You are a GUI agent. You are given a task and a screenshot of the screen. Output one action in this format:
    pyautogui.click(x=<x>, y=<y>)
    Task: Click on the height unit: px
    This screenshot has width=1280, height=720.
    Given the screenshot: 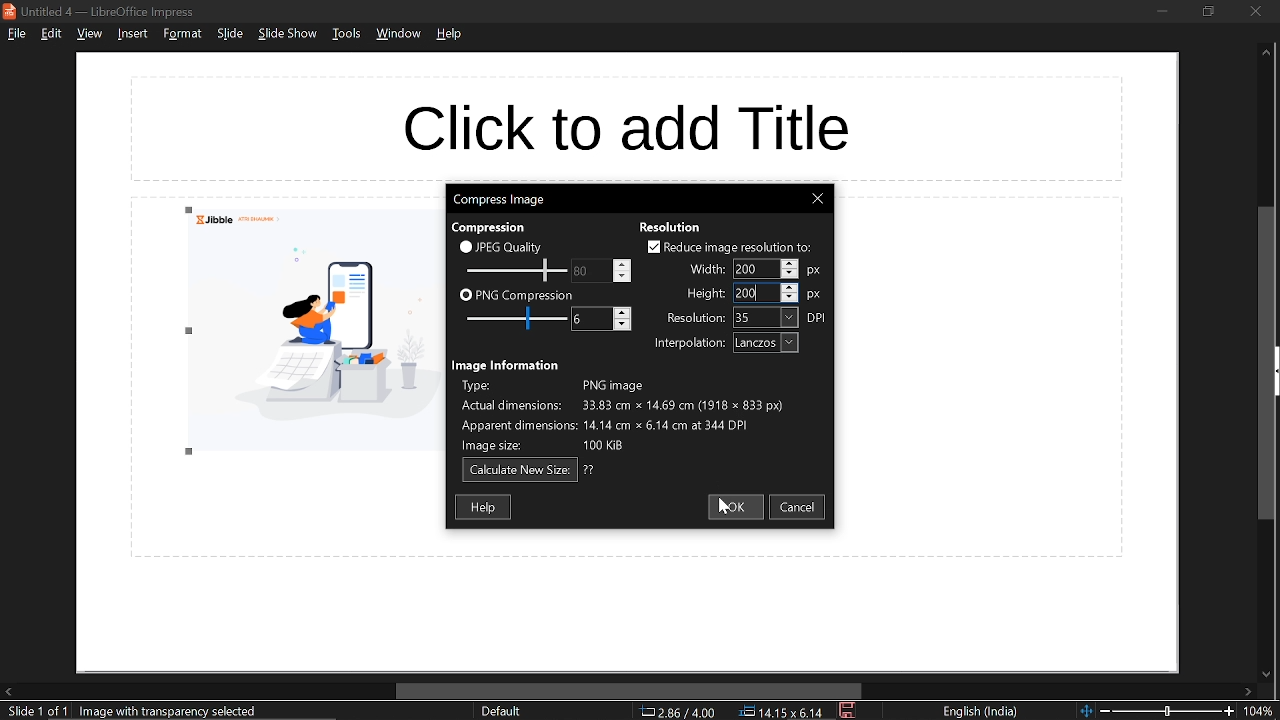 What is the action you would take?
    pyautogui.click(x=815, y=296)
    